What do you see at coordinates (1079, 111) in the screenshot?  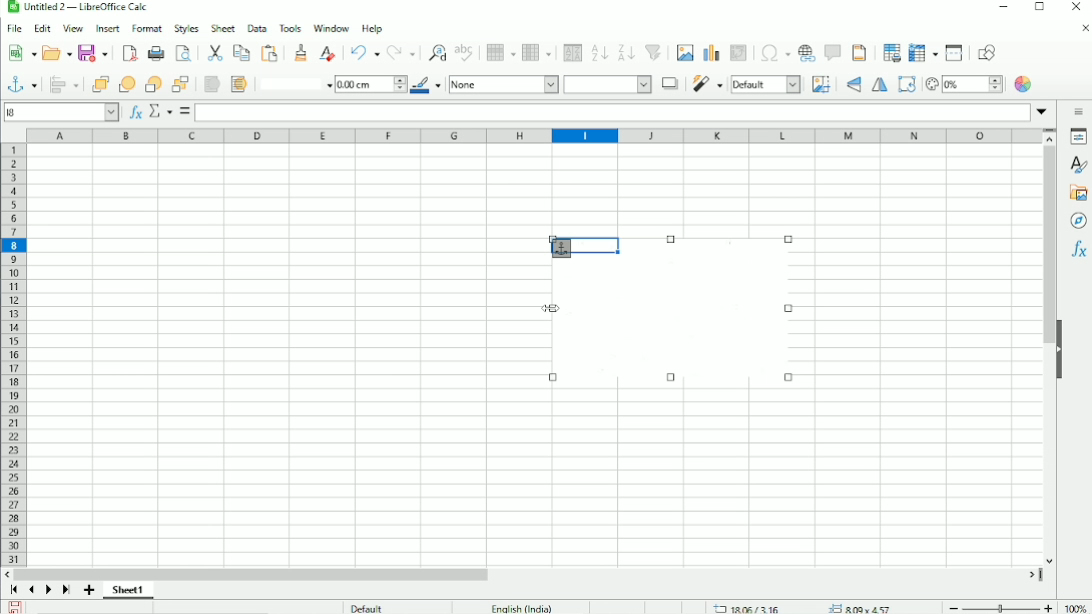 I see `Sidebar settings` at bounding box center [1079, 111].